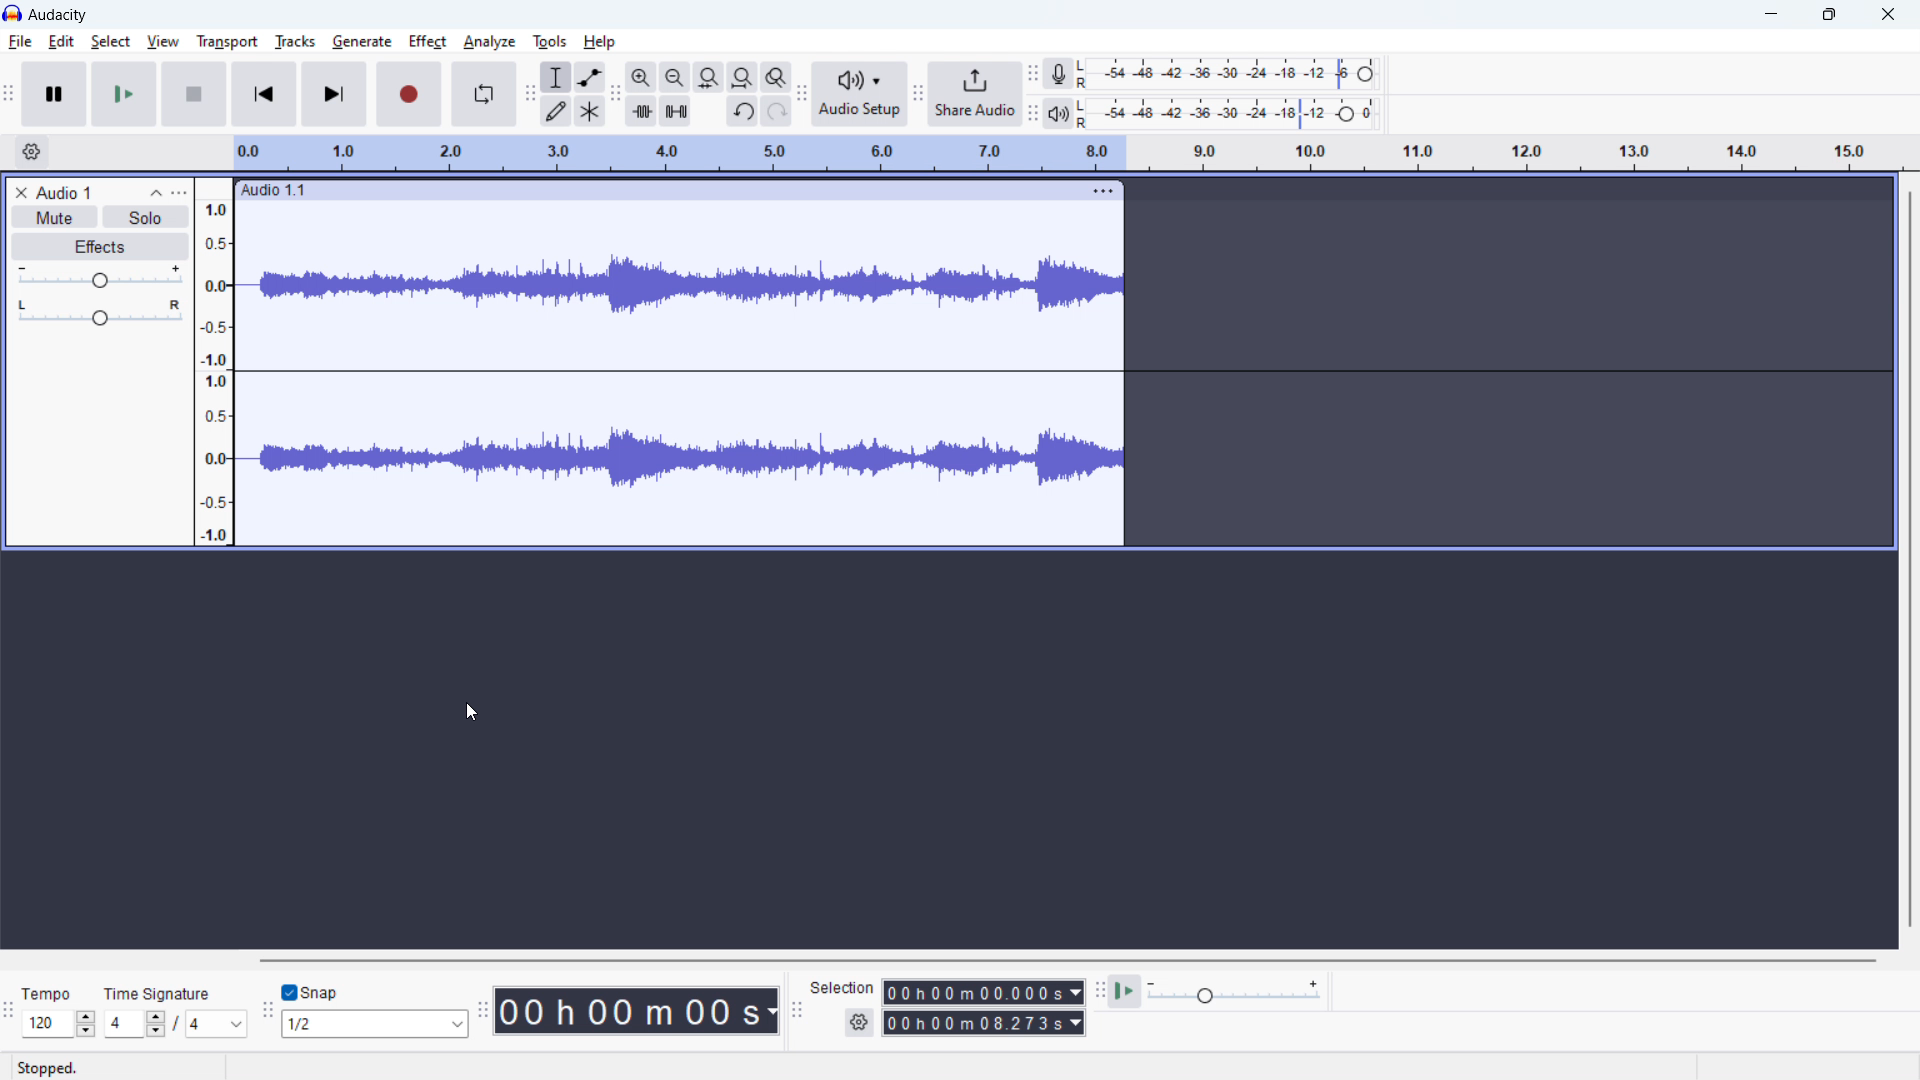 This screenshot has width=1920, height=1080. What do you see at coordinates (1032, 74) in the screenshot?
I see `recording meter toolbar` at bounding box center [1032, 74].